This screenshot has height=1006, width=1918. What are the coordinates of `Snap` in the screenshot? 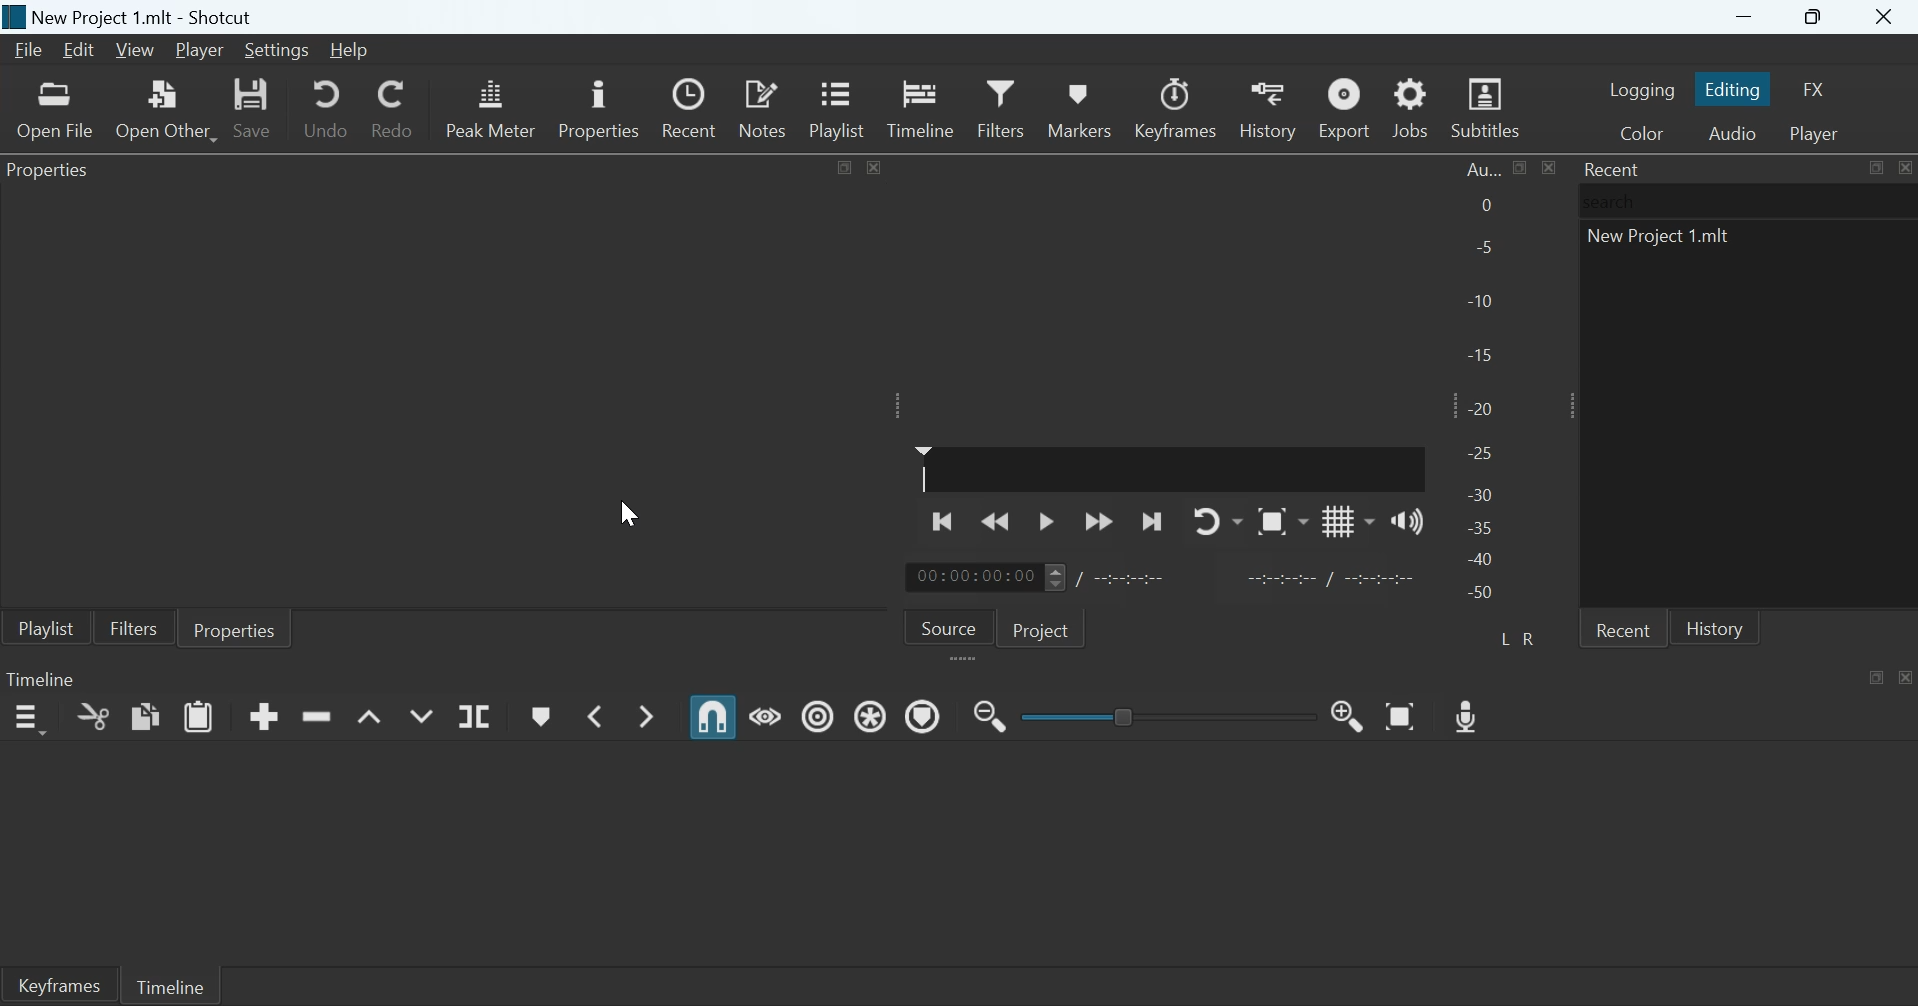 It's located at (713, 717).